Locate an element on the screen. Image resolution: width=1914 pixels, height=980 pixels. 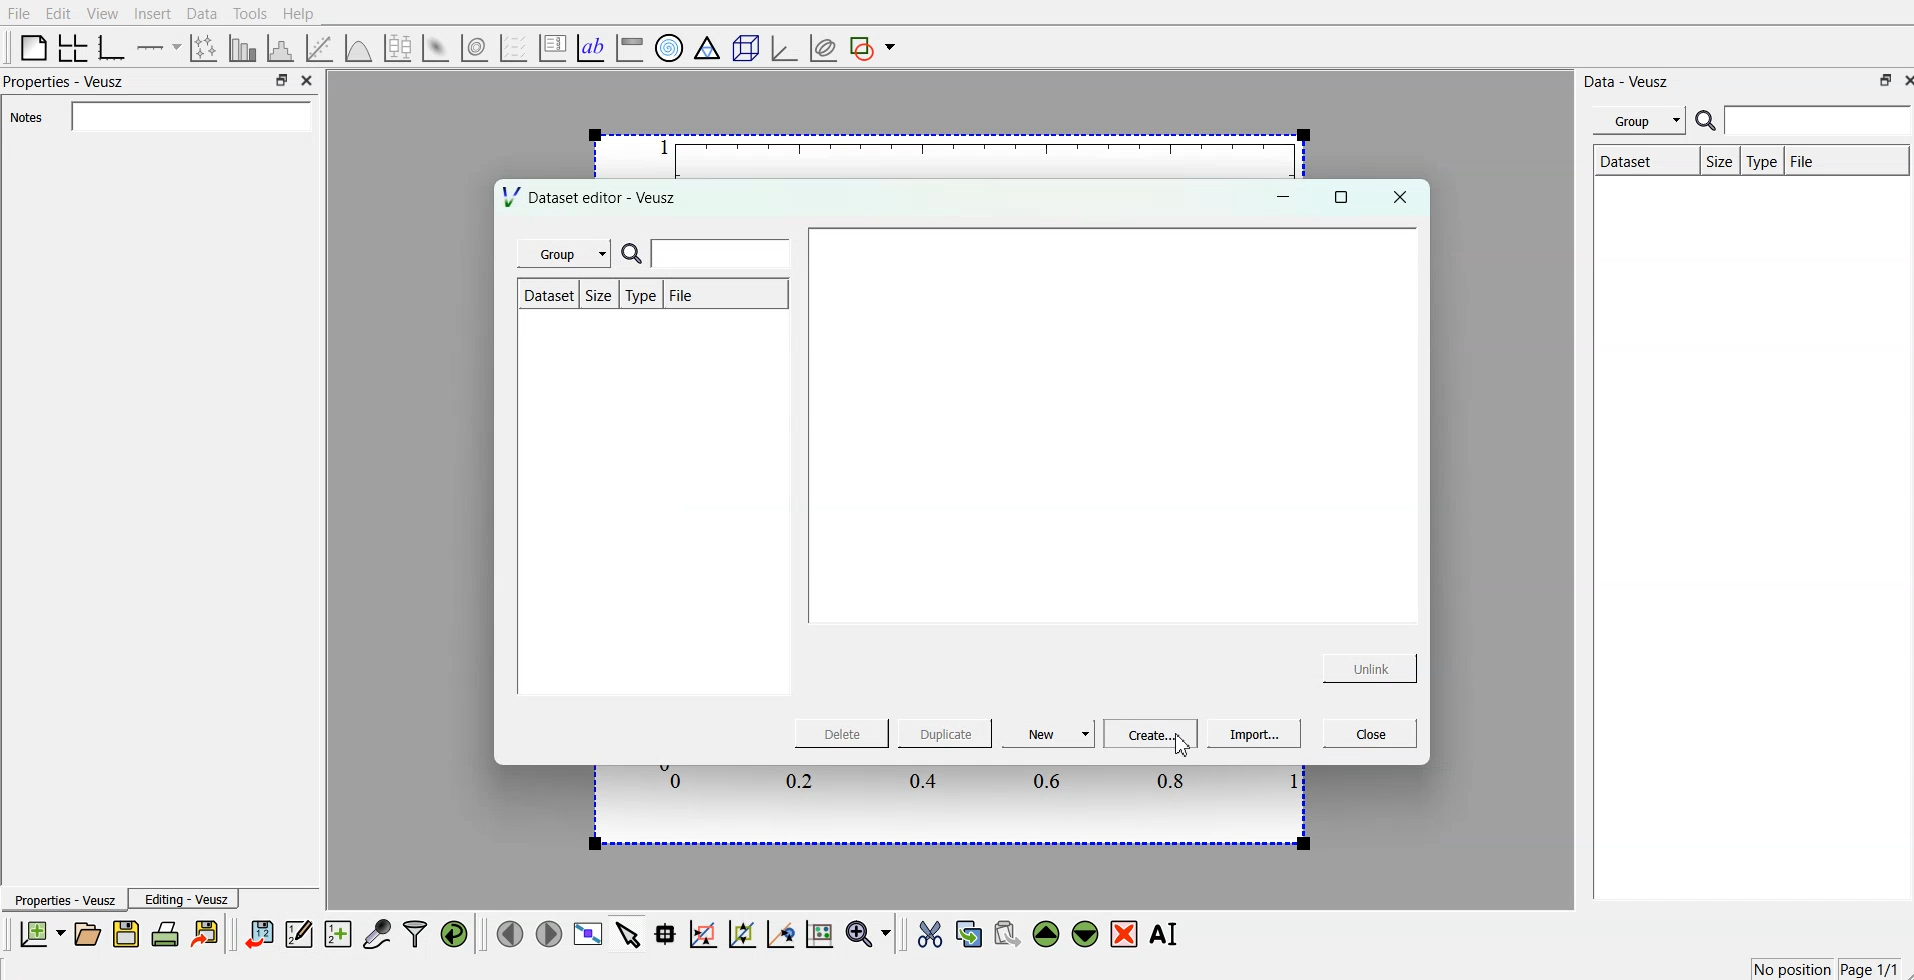
minimise is located at coordinates (281, 78).